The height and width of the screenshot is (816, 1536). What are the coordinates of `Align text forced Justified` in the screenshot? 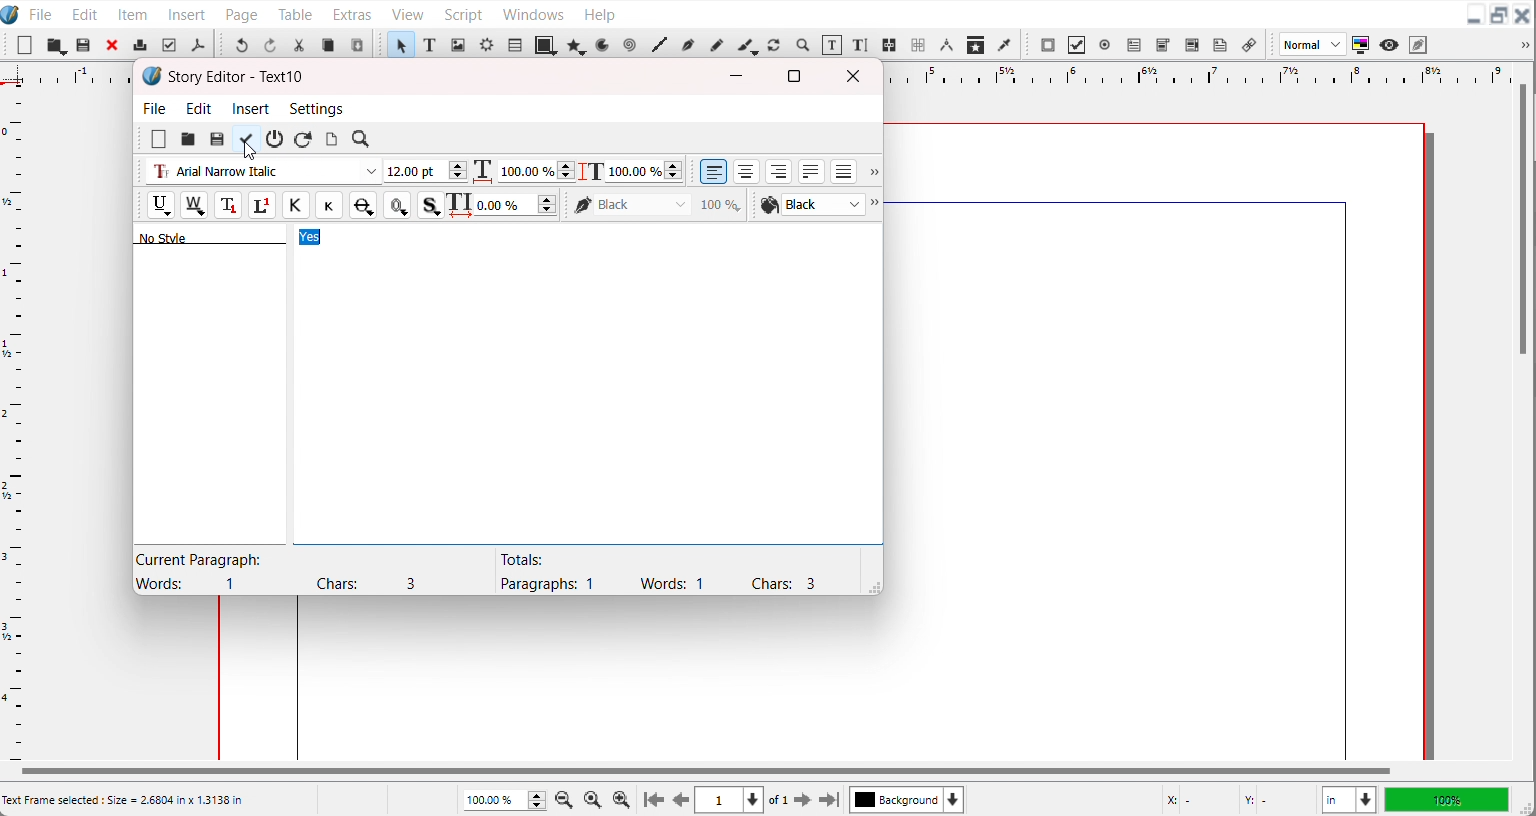 It's located at (844, 171).